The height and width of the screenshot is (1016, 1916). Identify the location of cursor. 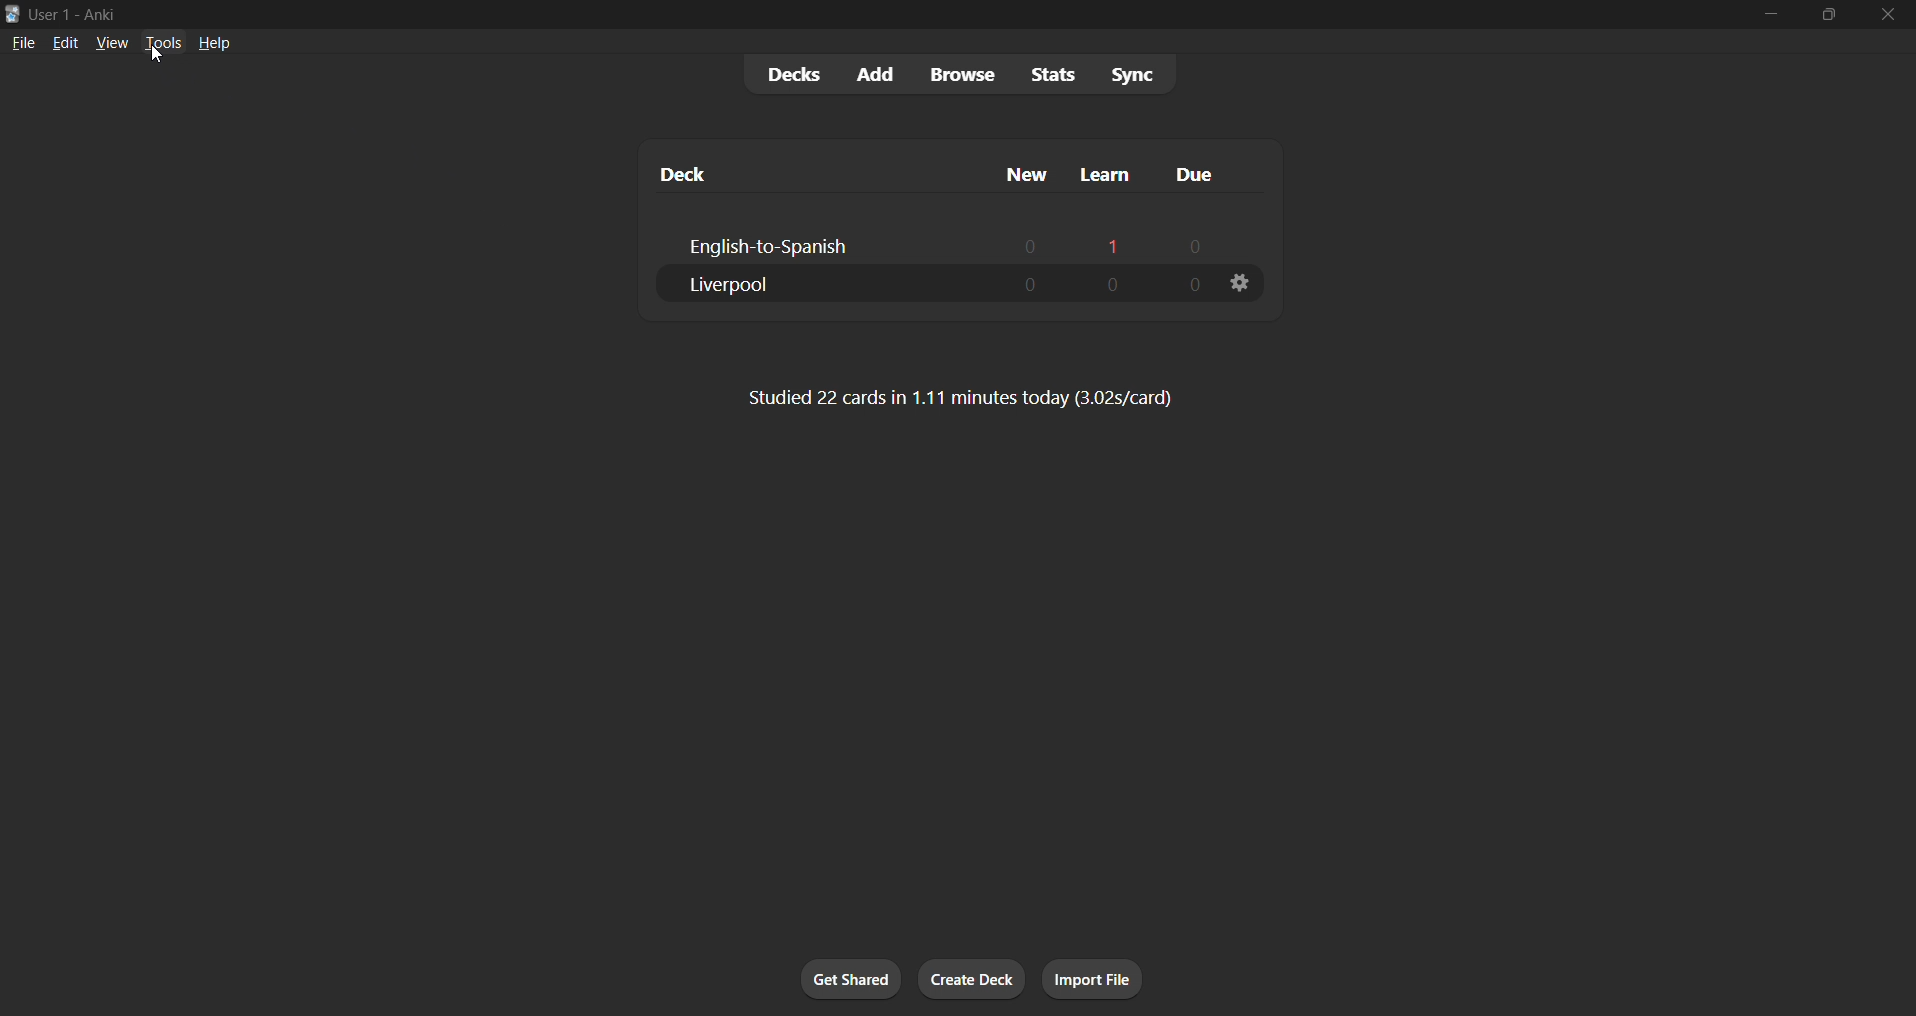
(159, 57).